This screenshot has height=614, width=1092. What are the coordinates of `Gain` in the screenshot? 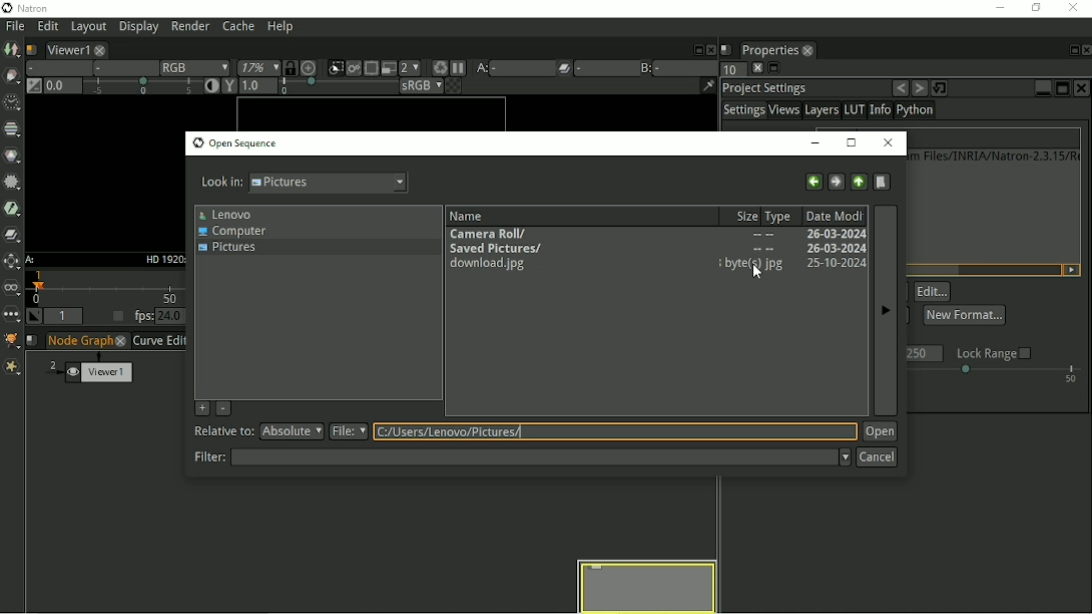 It's located at (118, 88).